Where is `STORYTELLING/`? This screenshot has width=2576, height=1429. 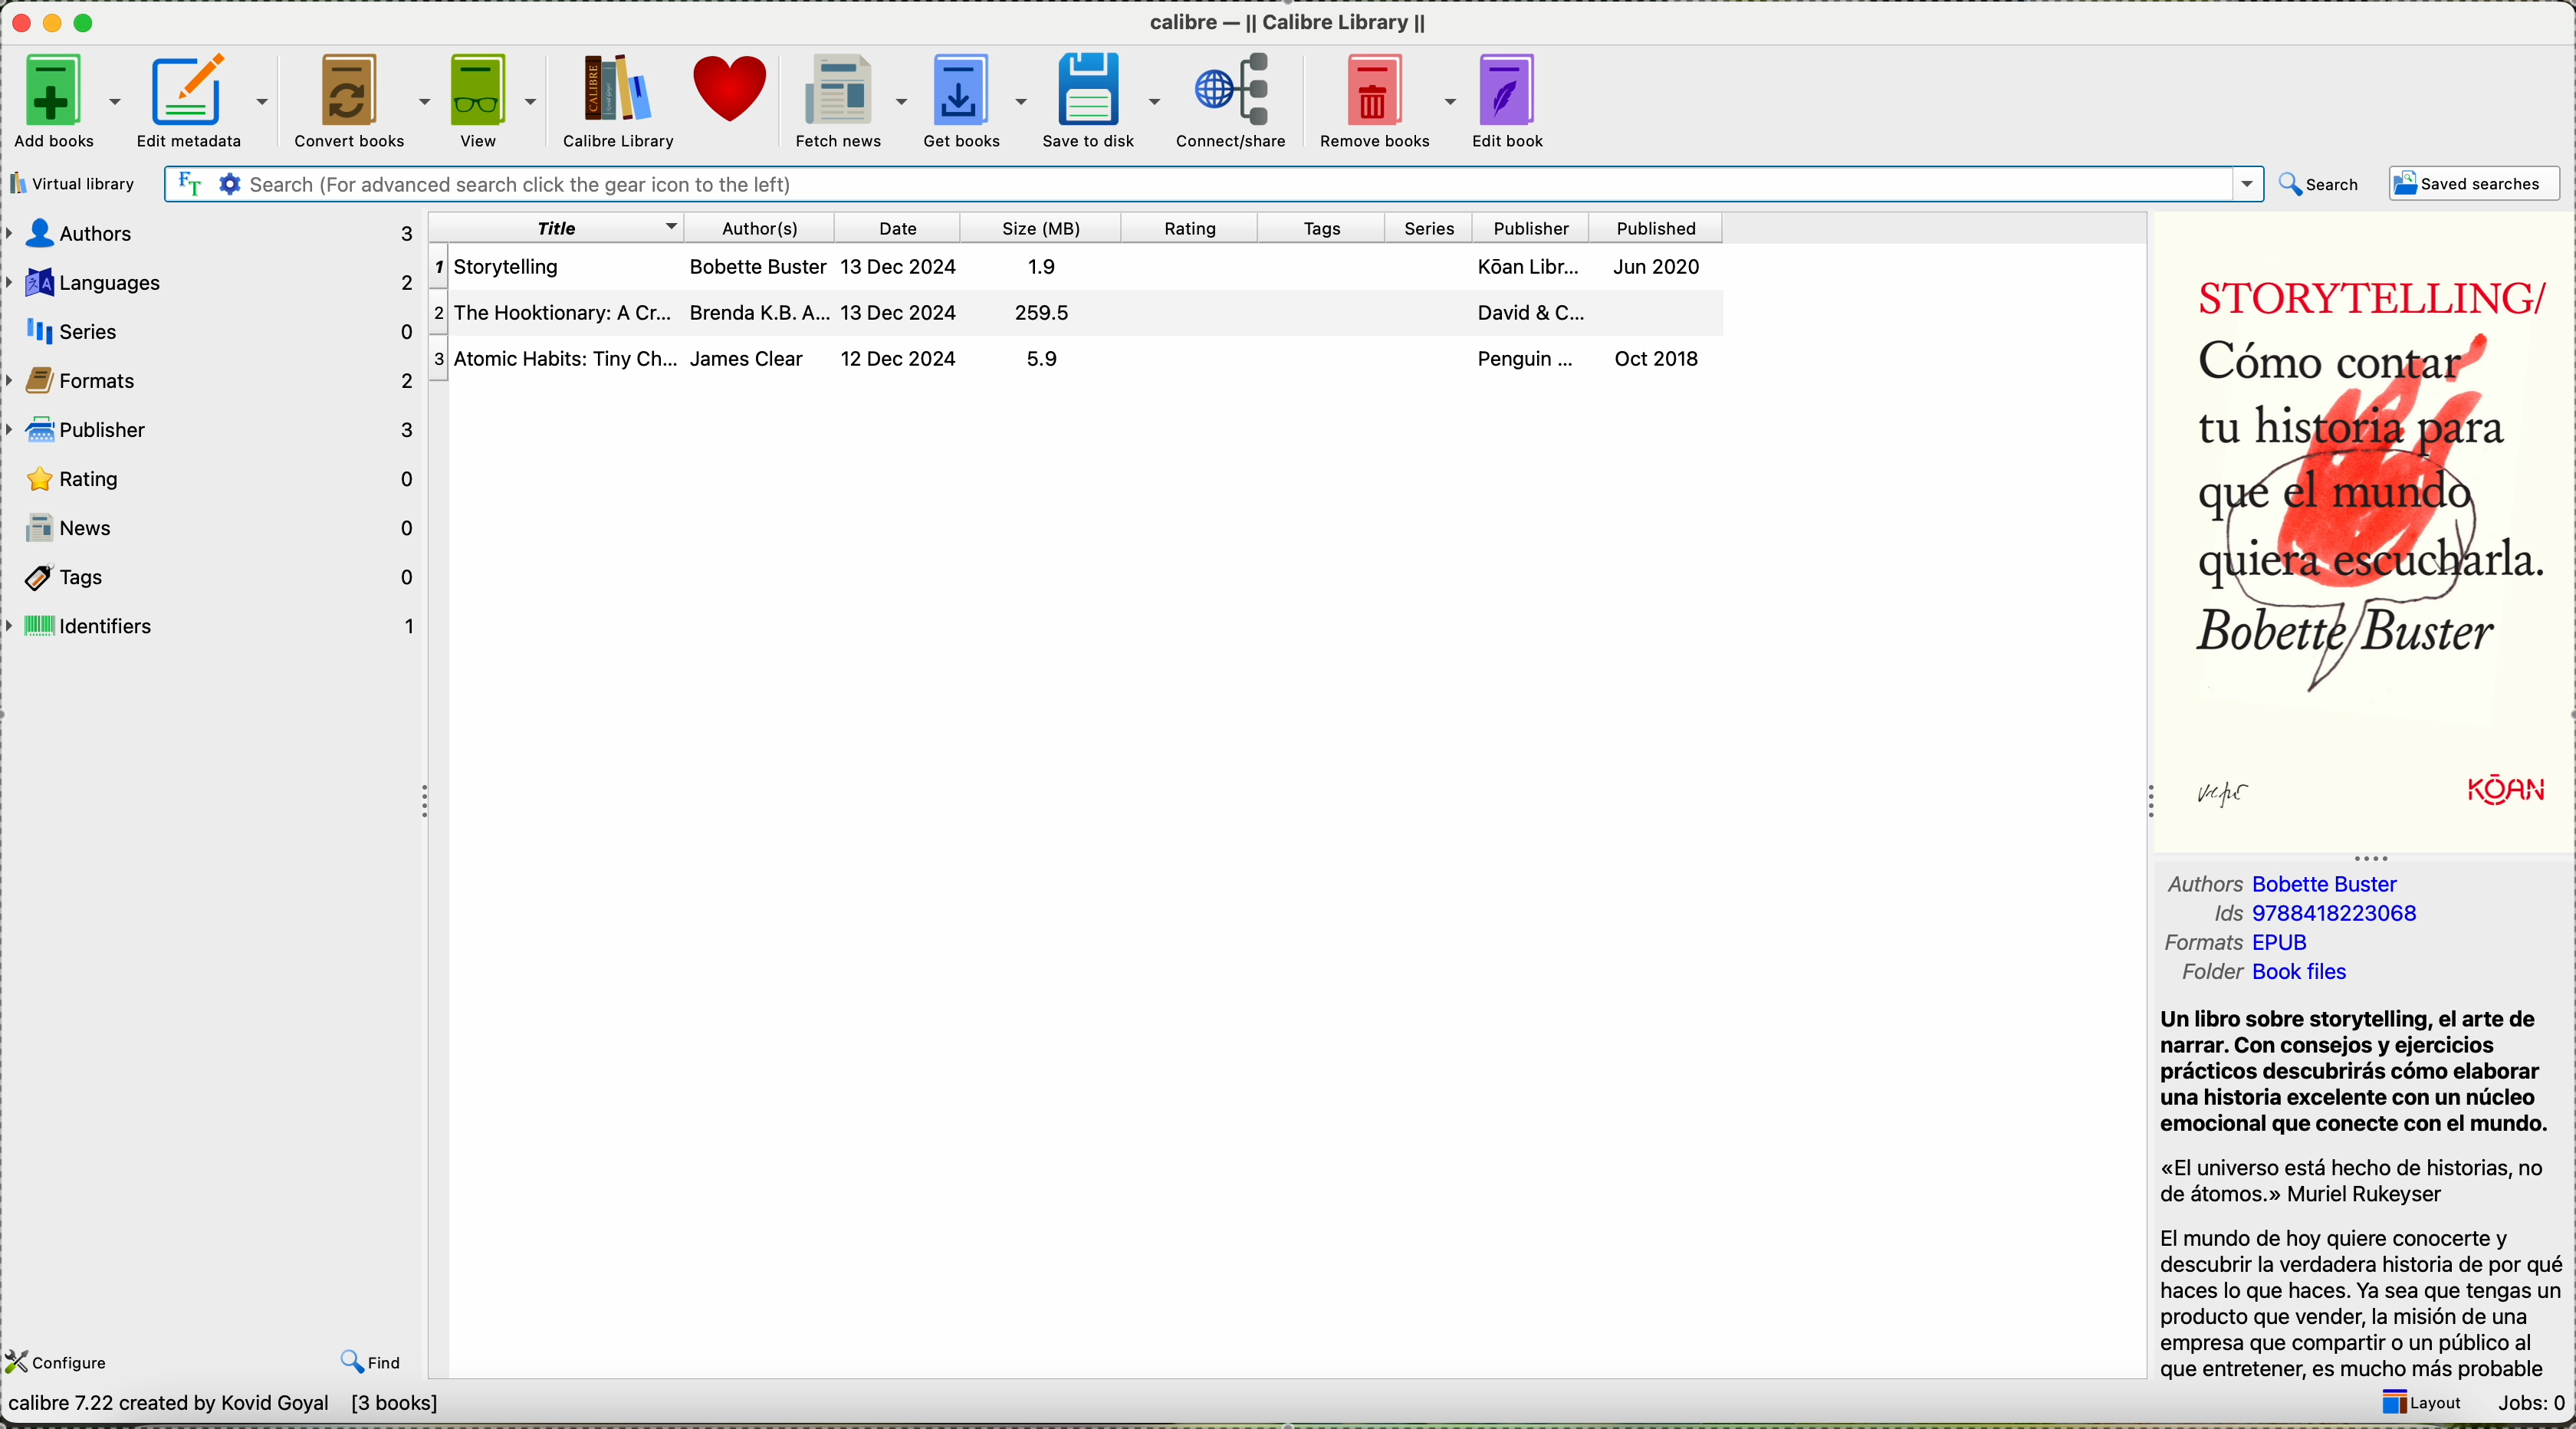
STORYTELLING/ is located at coordinates (2360, 286).